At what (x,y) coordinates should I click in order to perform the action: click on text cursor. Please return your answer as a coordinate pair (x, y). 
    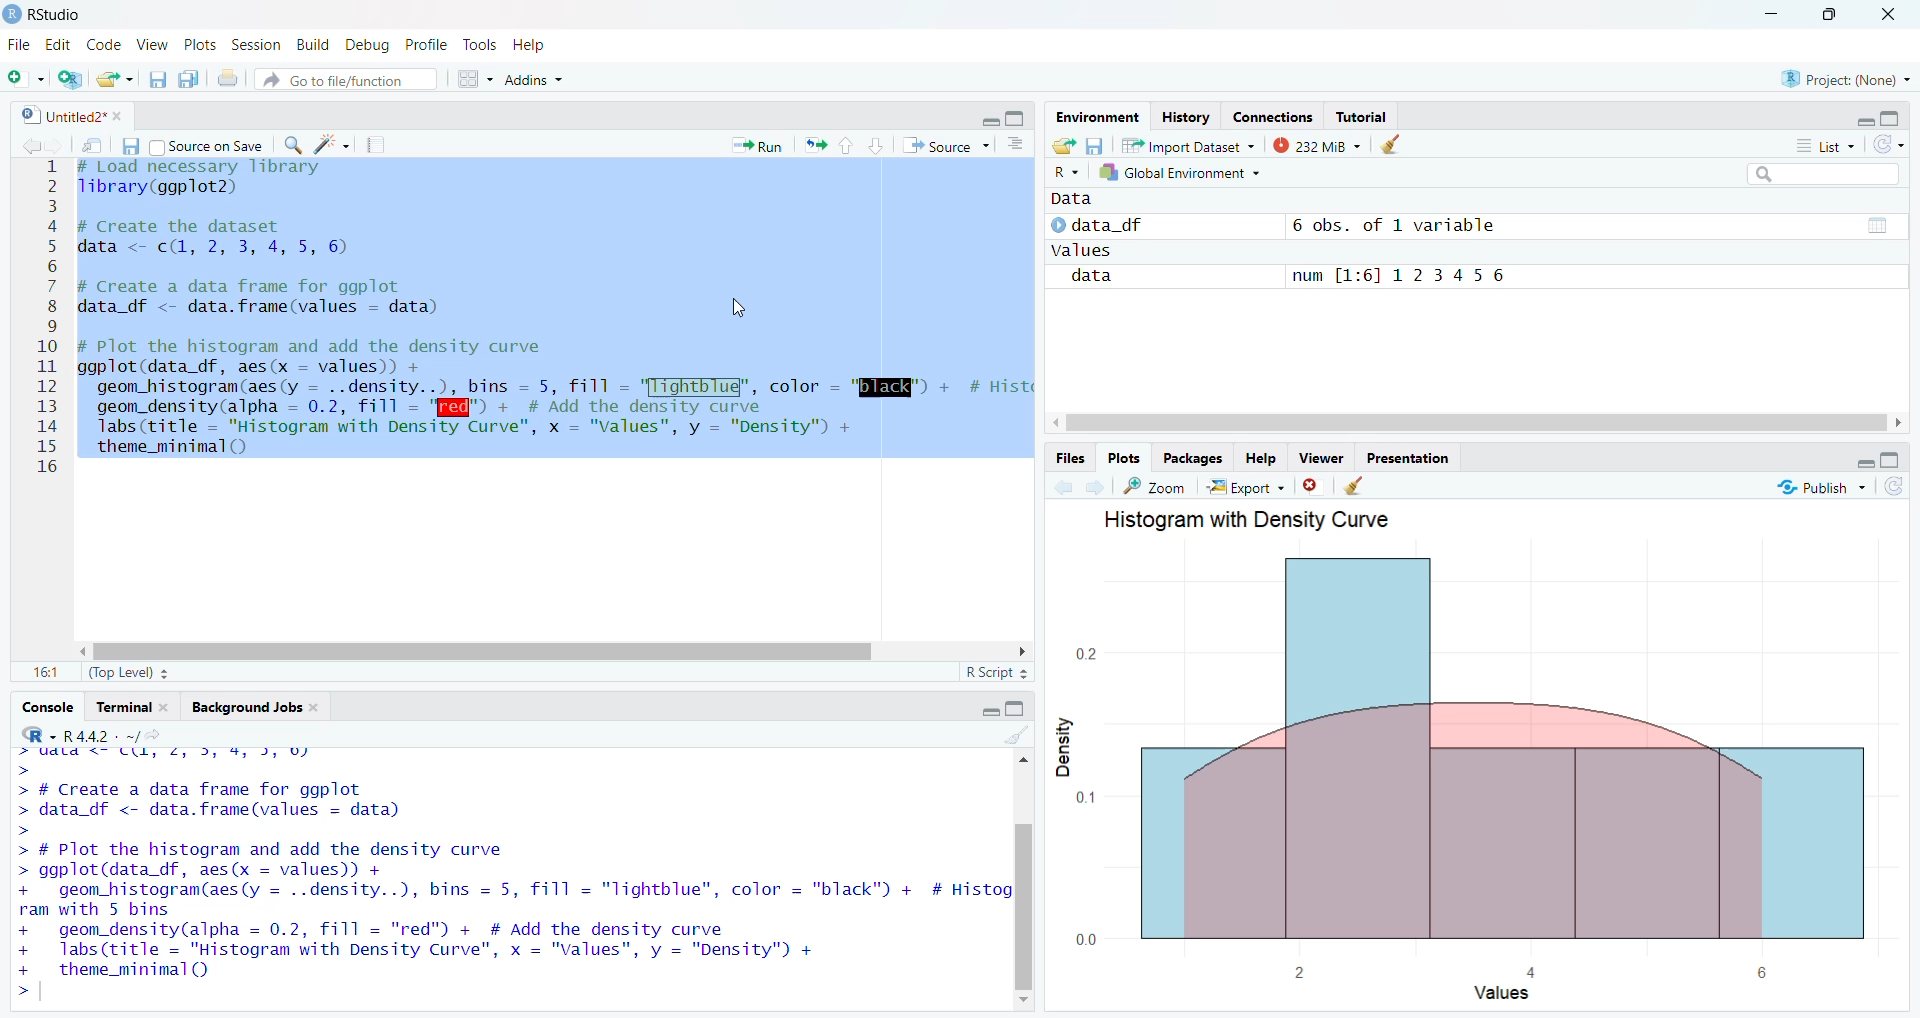
    Looking at the image, I should click on (44, 990).